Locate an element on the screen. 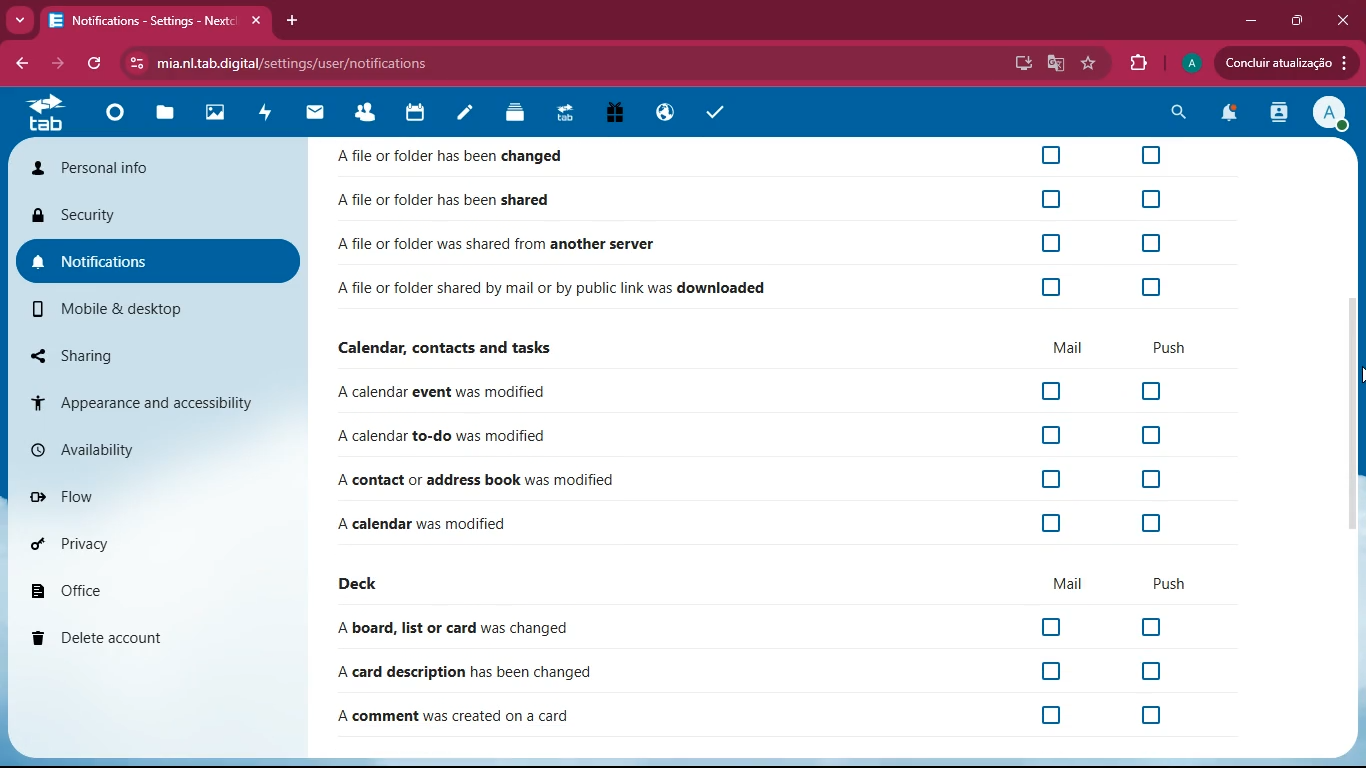 The image size is (1366, 768). off is located at coordinates (1051, 287).